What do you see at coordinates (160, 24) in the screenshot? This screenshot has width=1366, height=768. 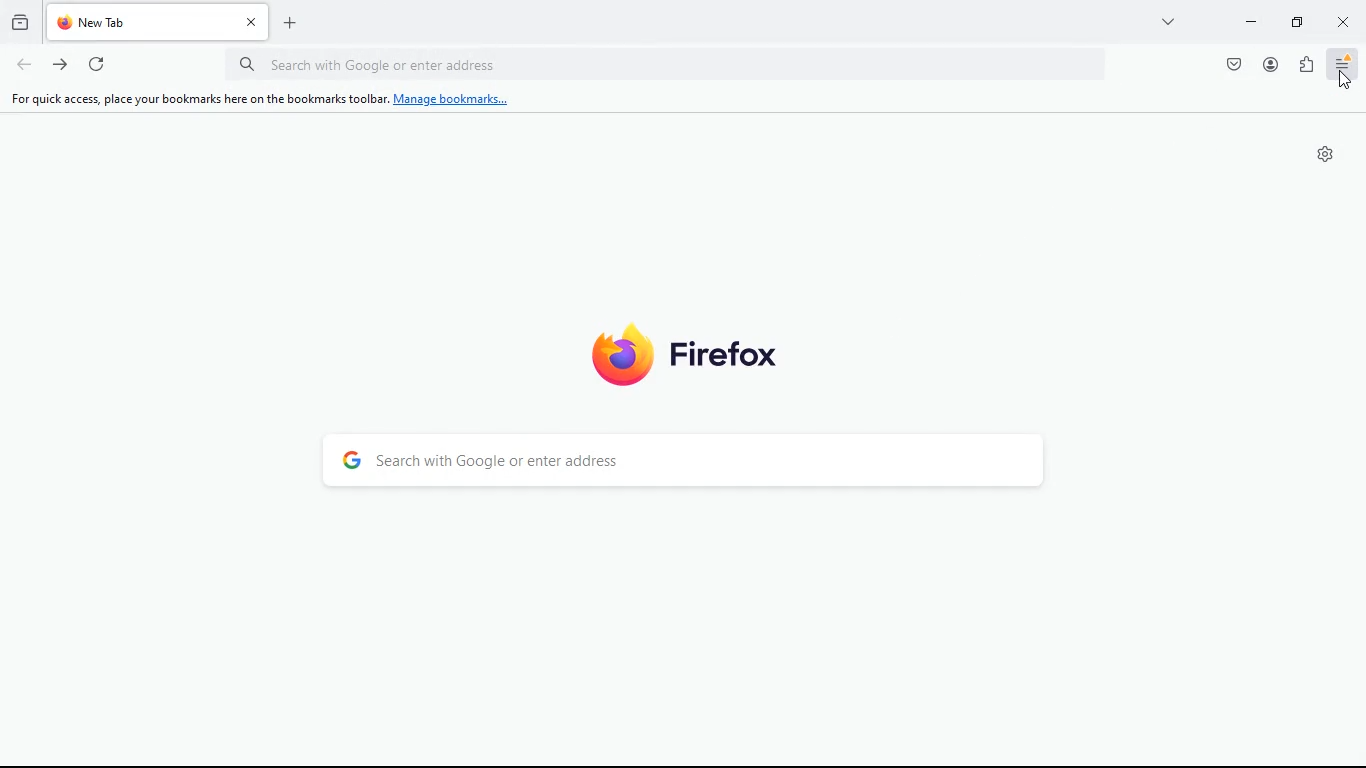 I see `tab` at bounding box center [160, 24].